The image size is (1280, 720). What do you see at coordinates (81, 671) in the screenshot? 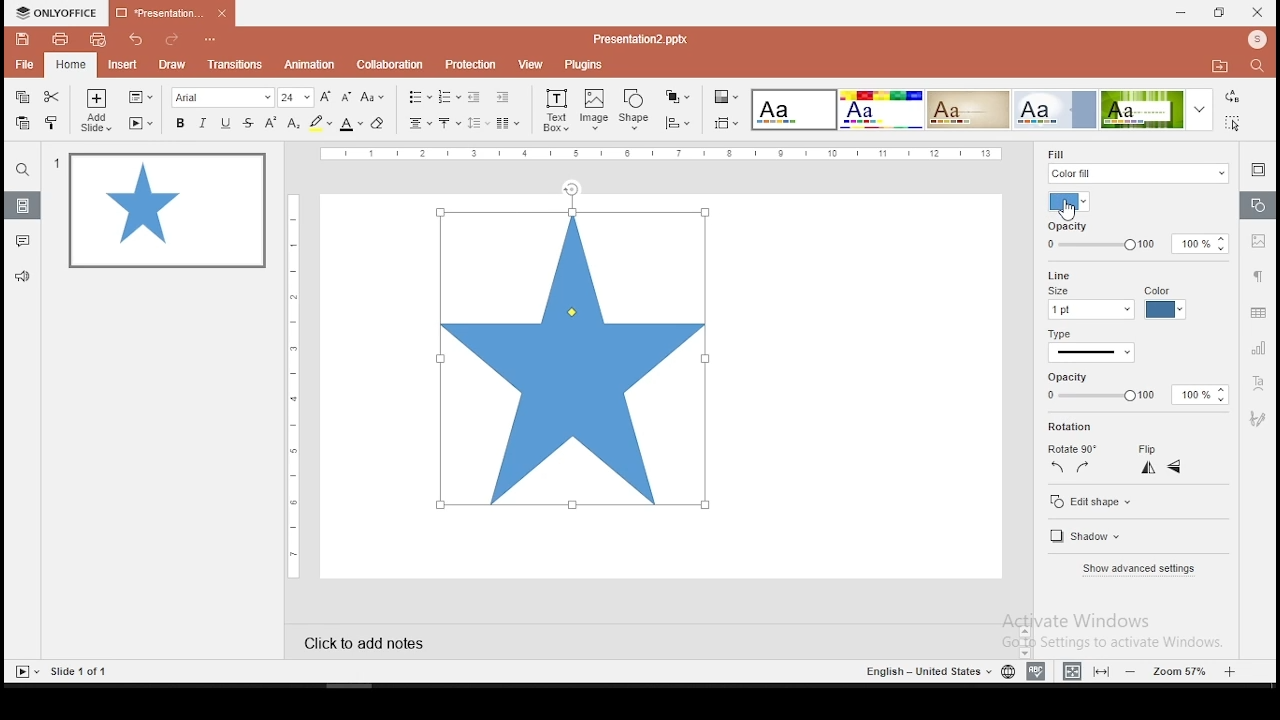
I see `slide 1 of 1` at bounding box center [81, 671].